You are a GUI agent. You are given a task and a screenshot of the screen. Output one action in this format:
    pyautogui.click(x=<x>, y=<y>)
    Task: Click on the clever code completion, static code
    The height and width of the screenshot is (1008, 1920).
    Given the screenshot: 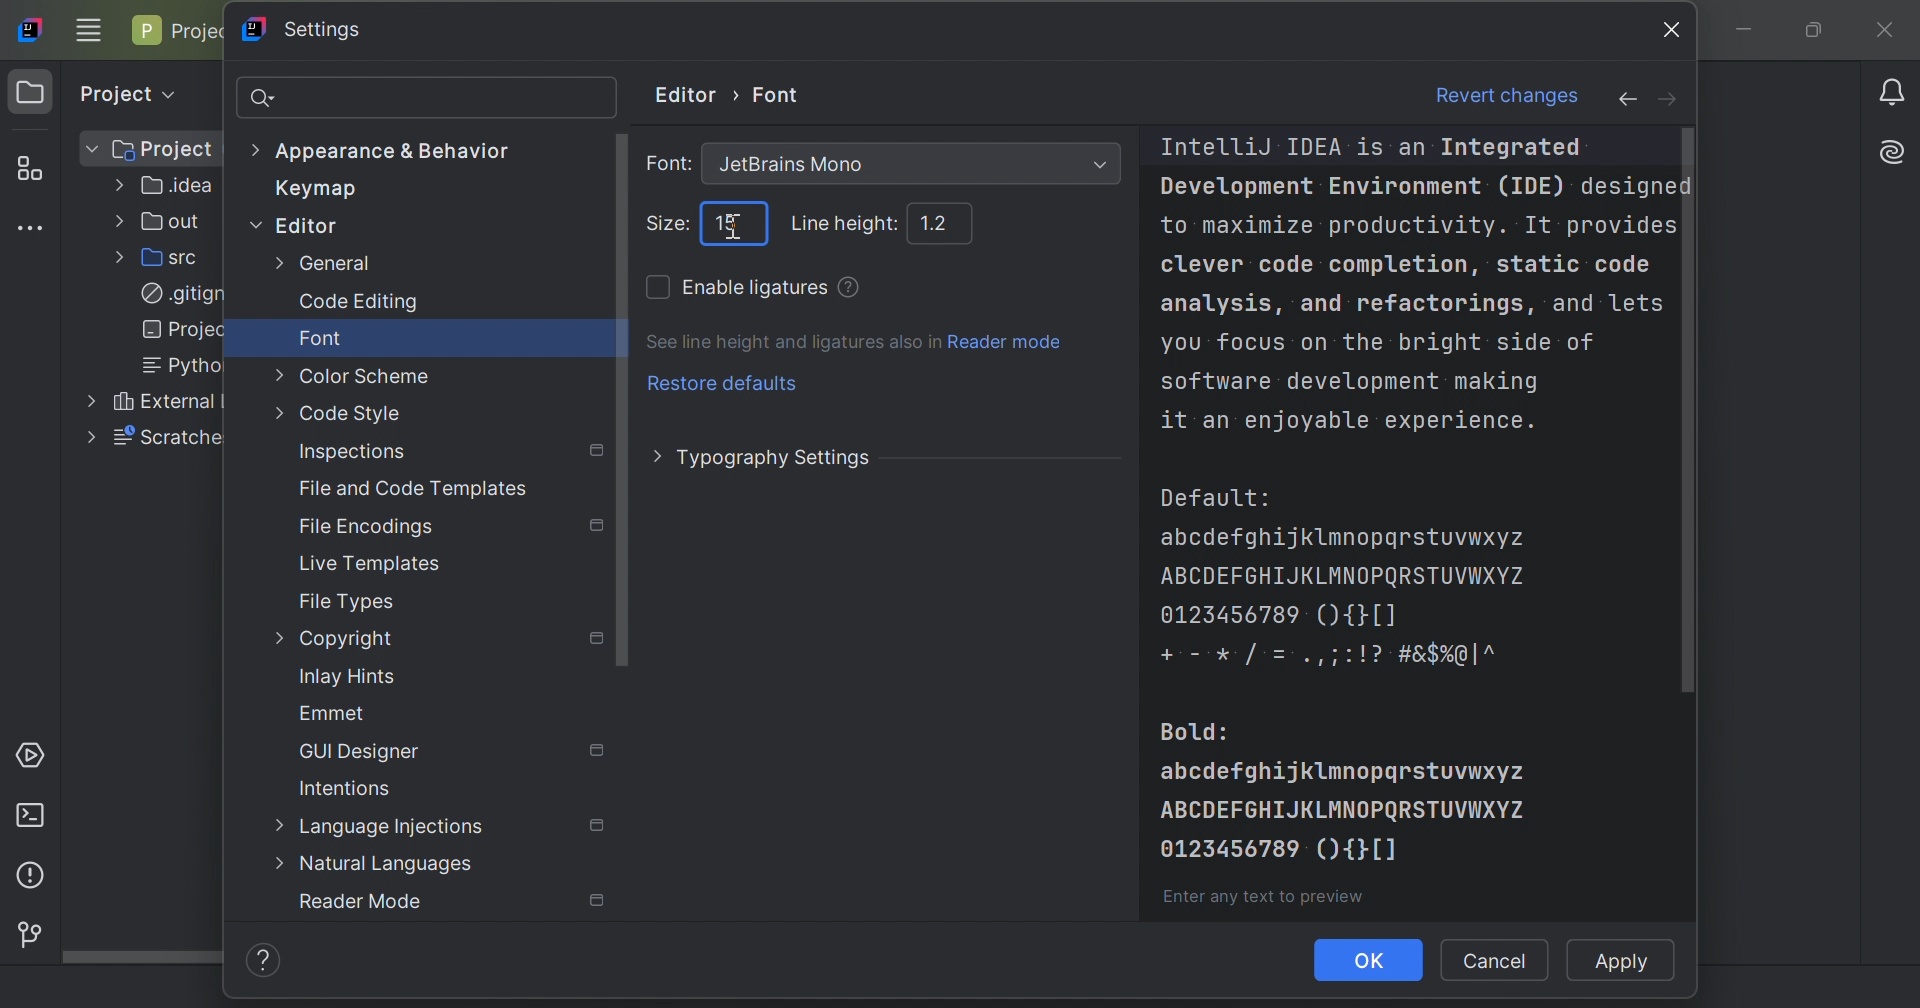 What is the action you would take?
    pyautogui.click(x=1408, y=262)
    